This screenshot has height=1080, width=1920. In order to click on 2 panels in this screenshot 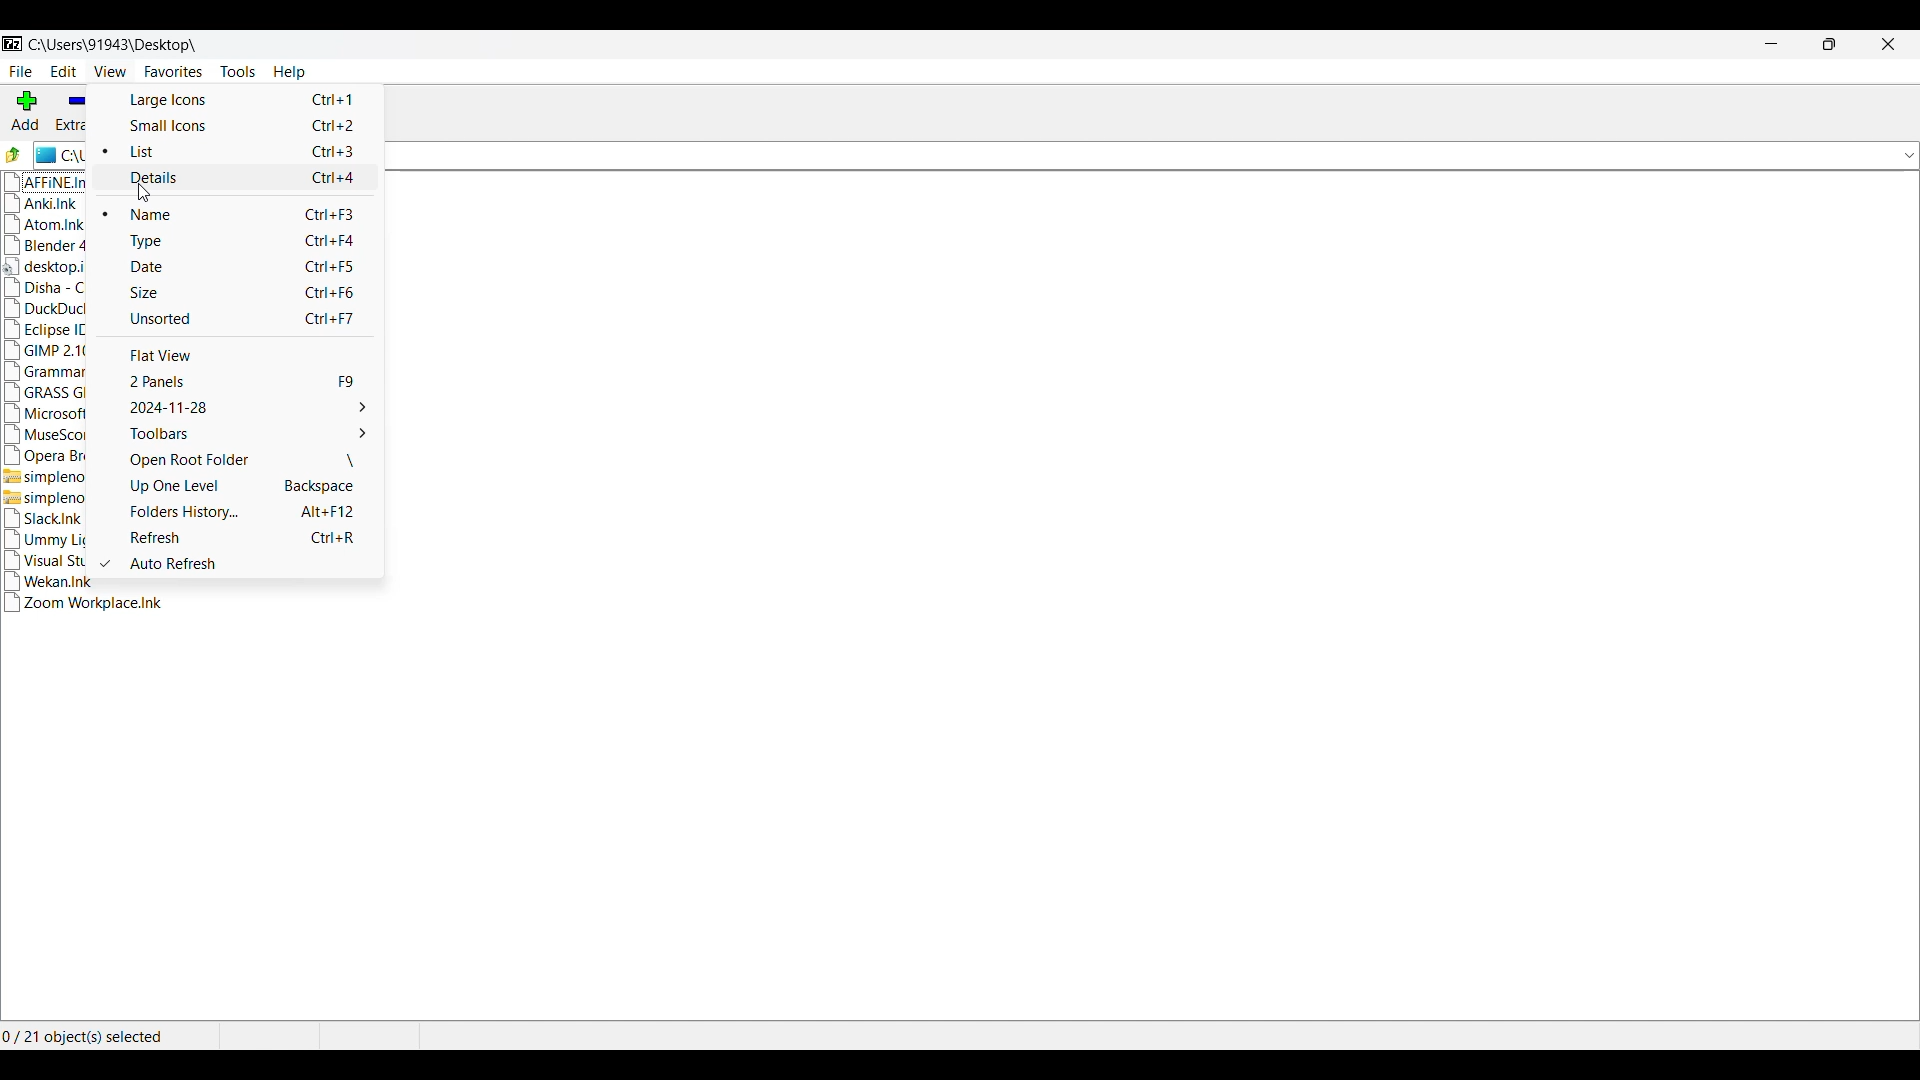, I will do `click(249, 382)`.